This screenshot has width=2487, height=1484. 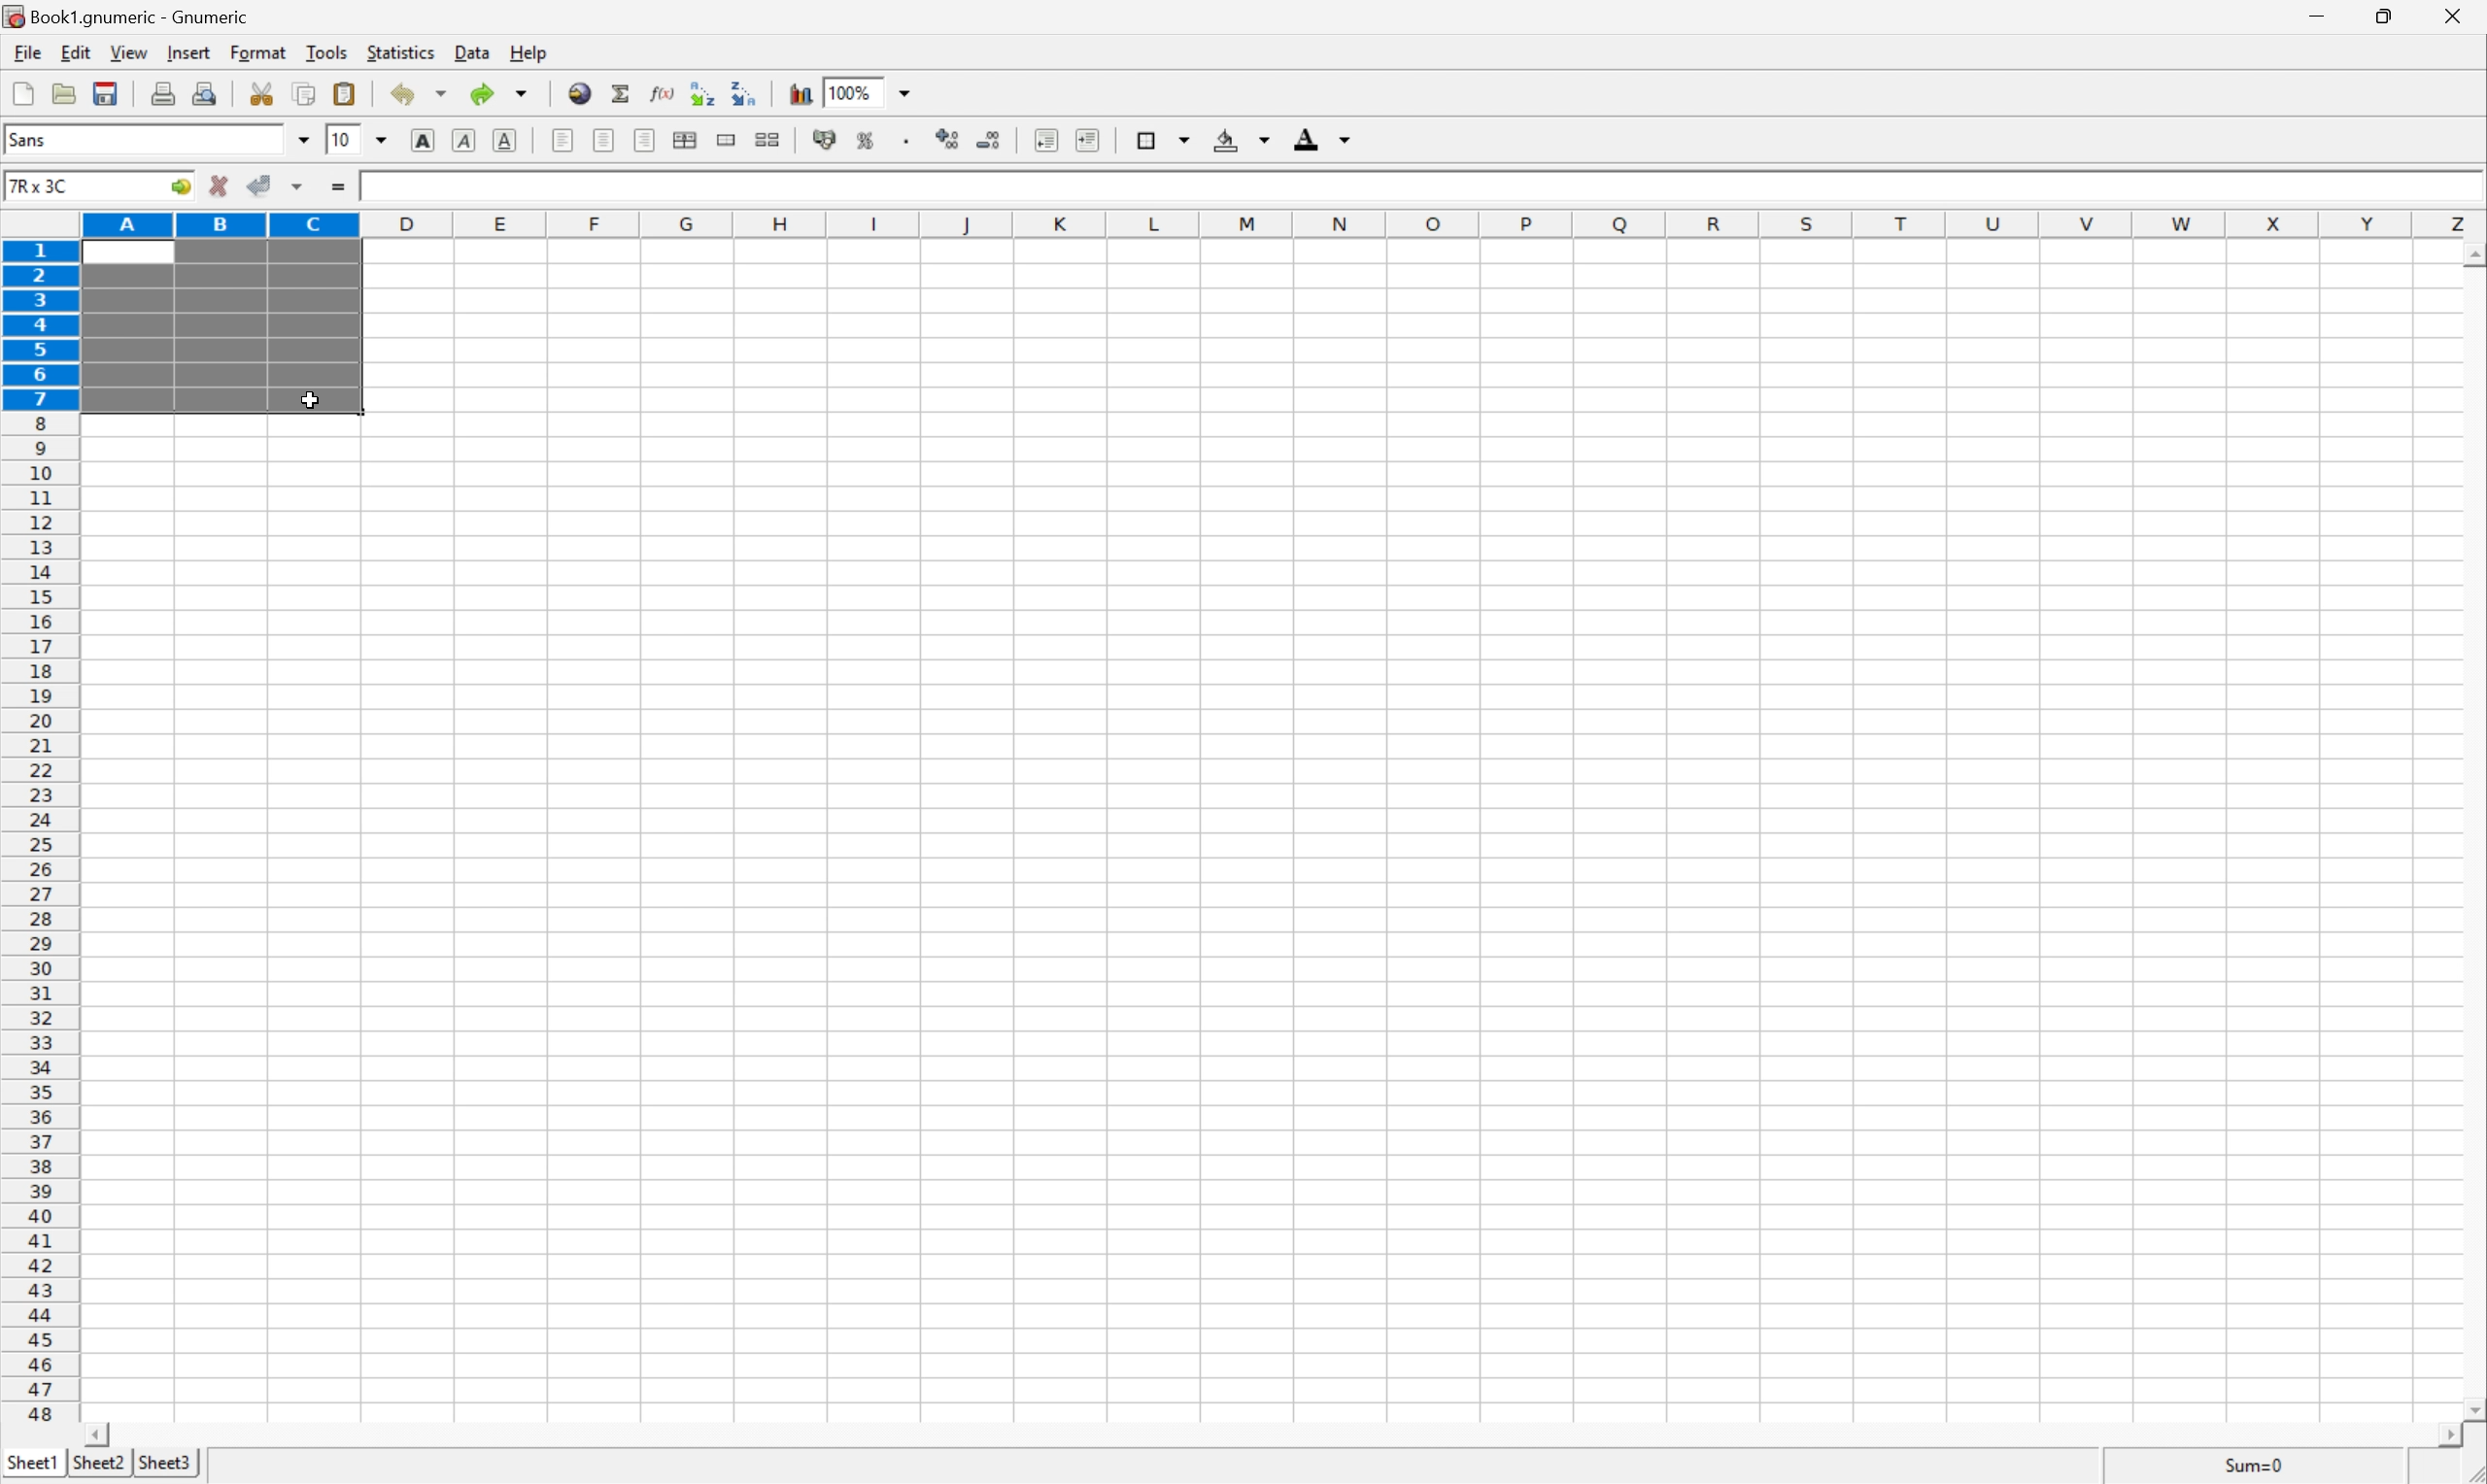 I want to click on bold, so click(x=425, y=139).